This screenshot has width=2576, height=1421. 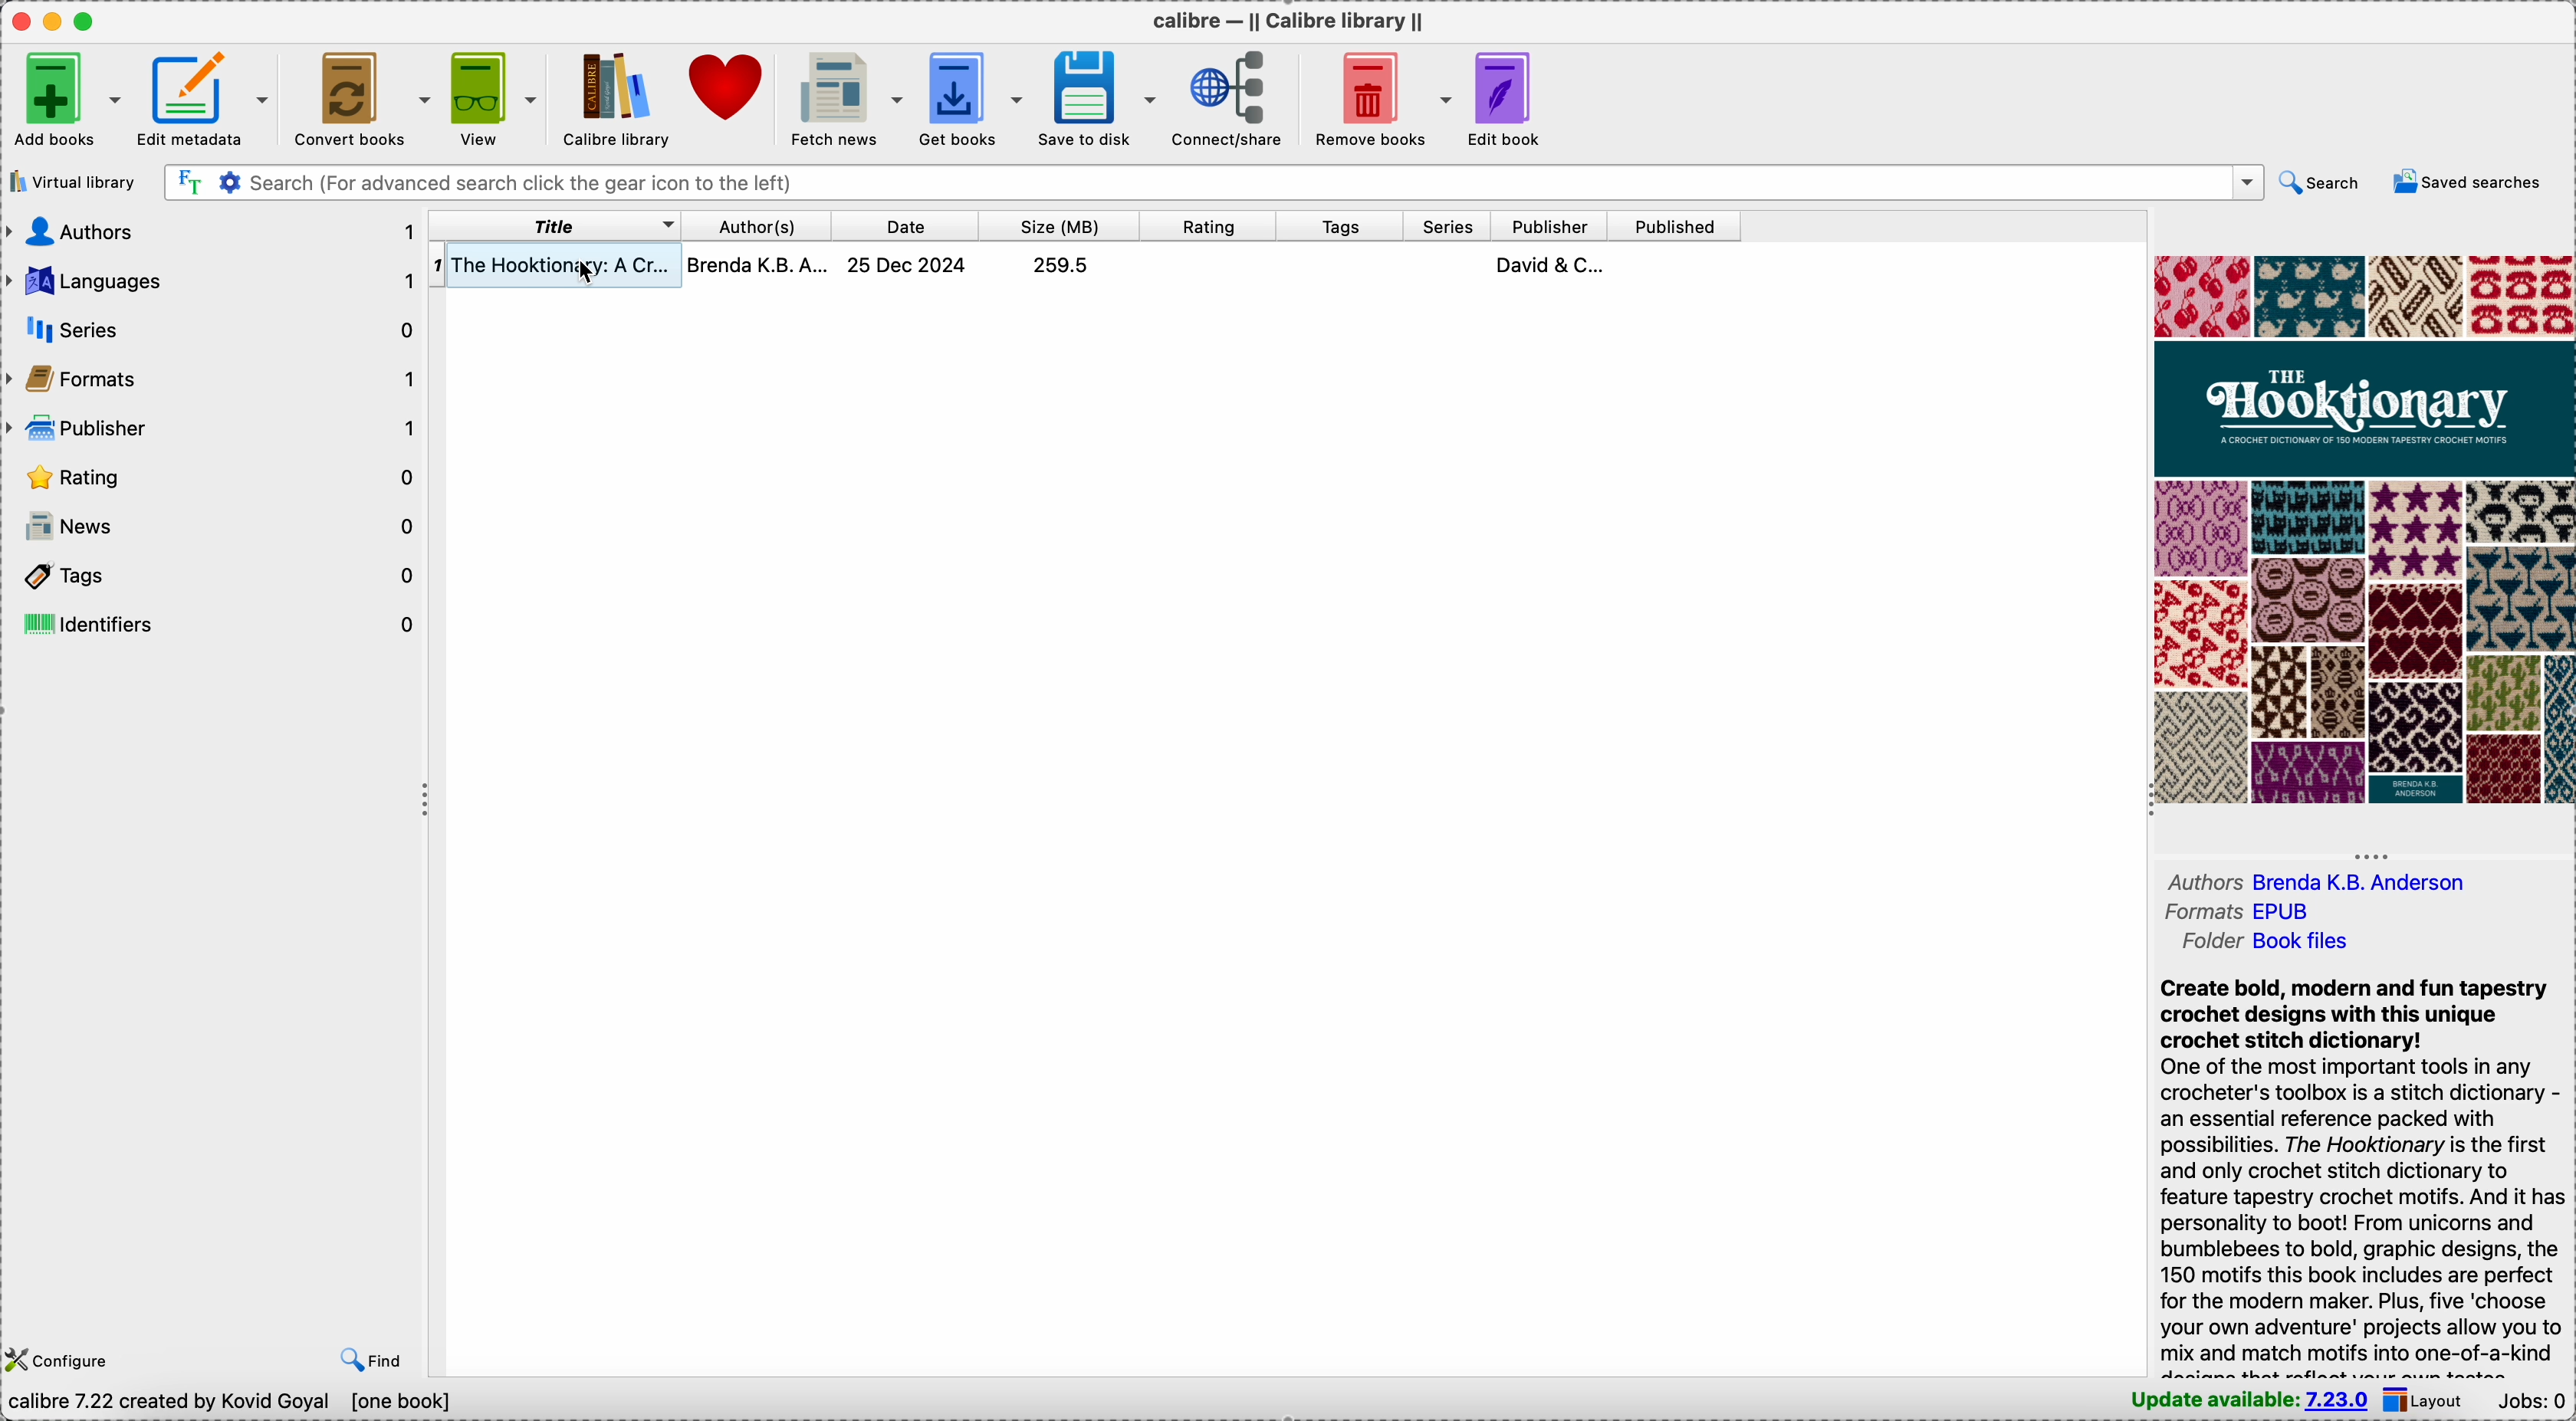 What do you see at coordinates (2243, 1403) in the screenshot?
I see `update available` at bounding box center [2243, 1403].